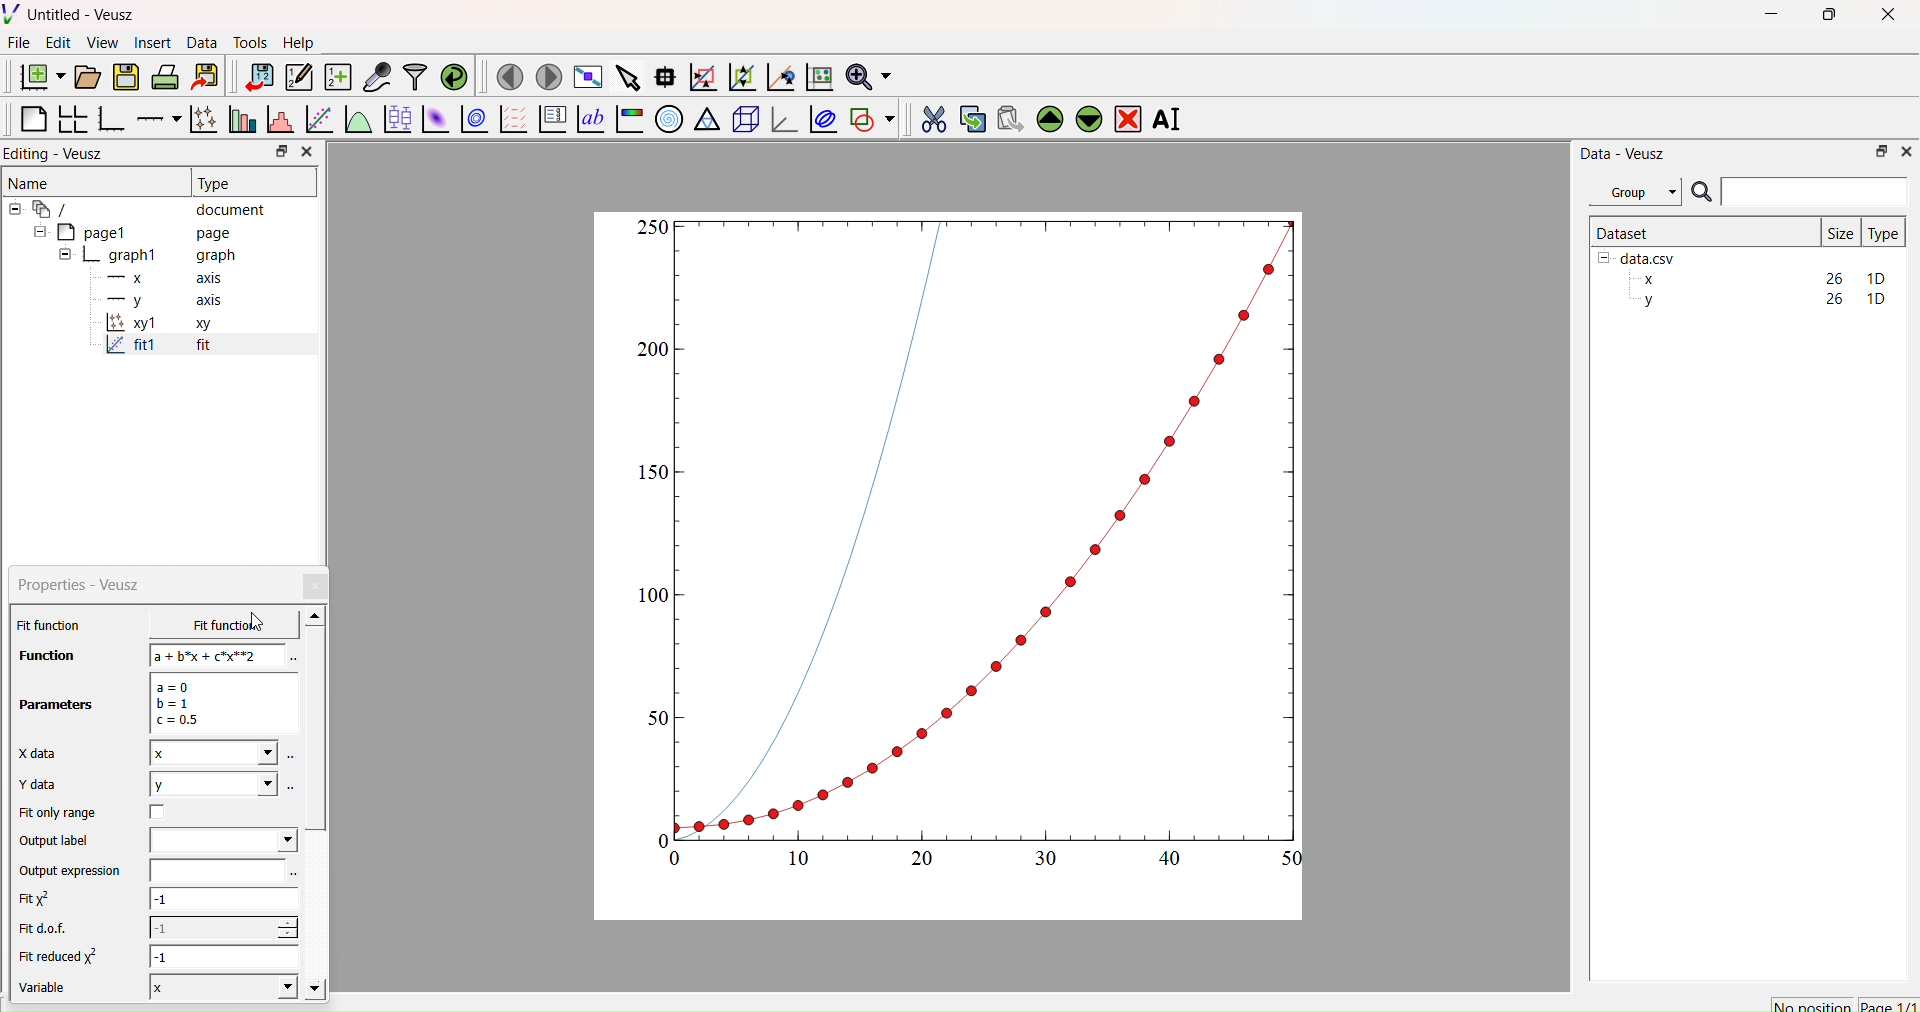 This screenshot has height=1012, width=1920. Describe the element at coordinates (473, 121) in the screenshot. I see `Plot a 2d dataset as contours` at that location.